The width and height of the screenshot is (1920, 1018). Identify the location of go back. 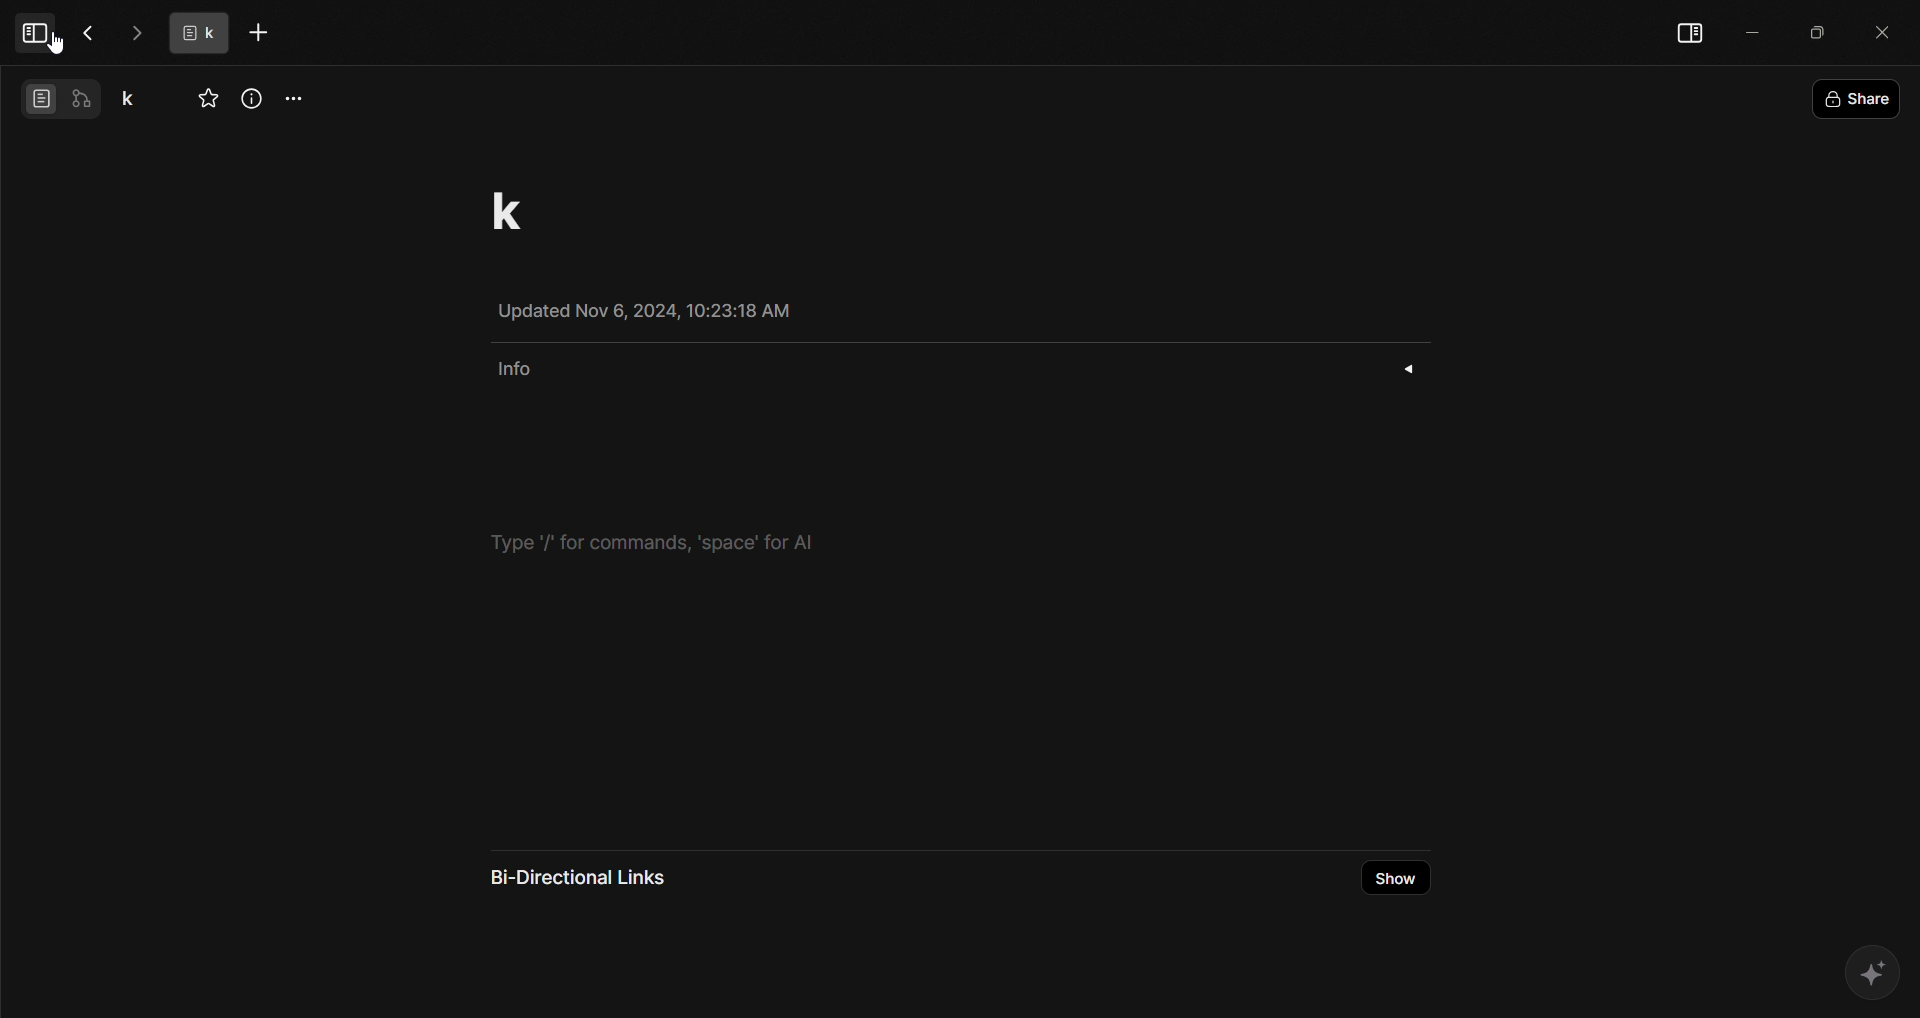
(91, 33).